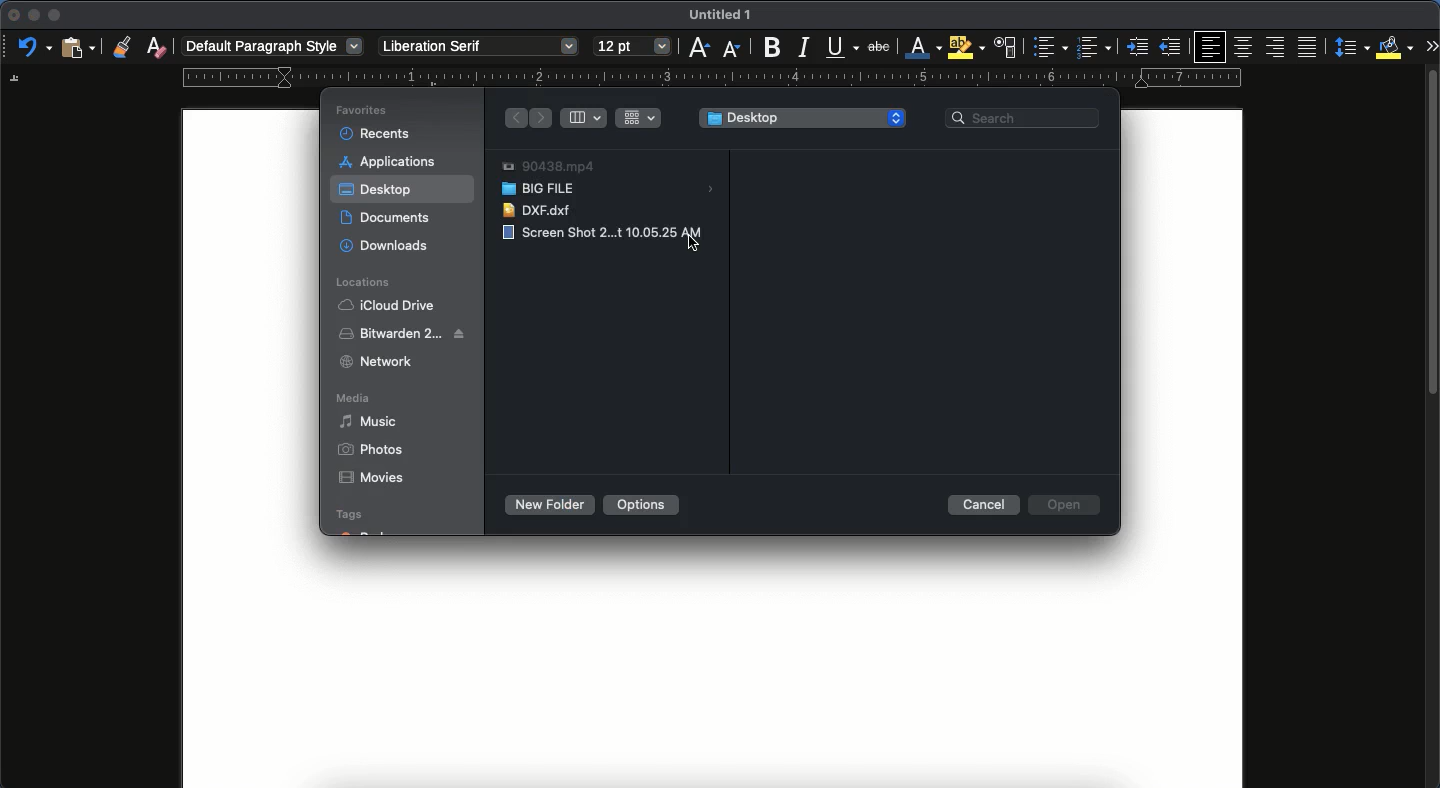 This screenshot has width=1440, height=788. What do you see at coordinates (692, 240) in the screenshot?
I see `cursor` at bounding box center [692, 240].